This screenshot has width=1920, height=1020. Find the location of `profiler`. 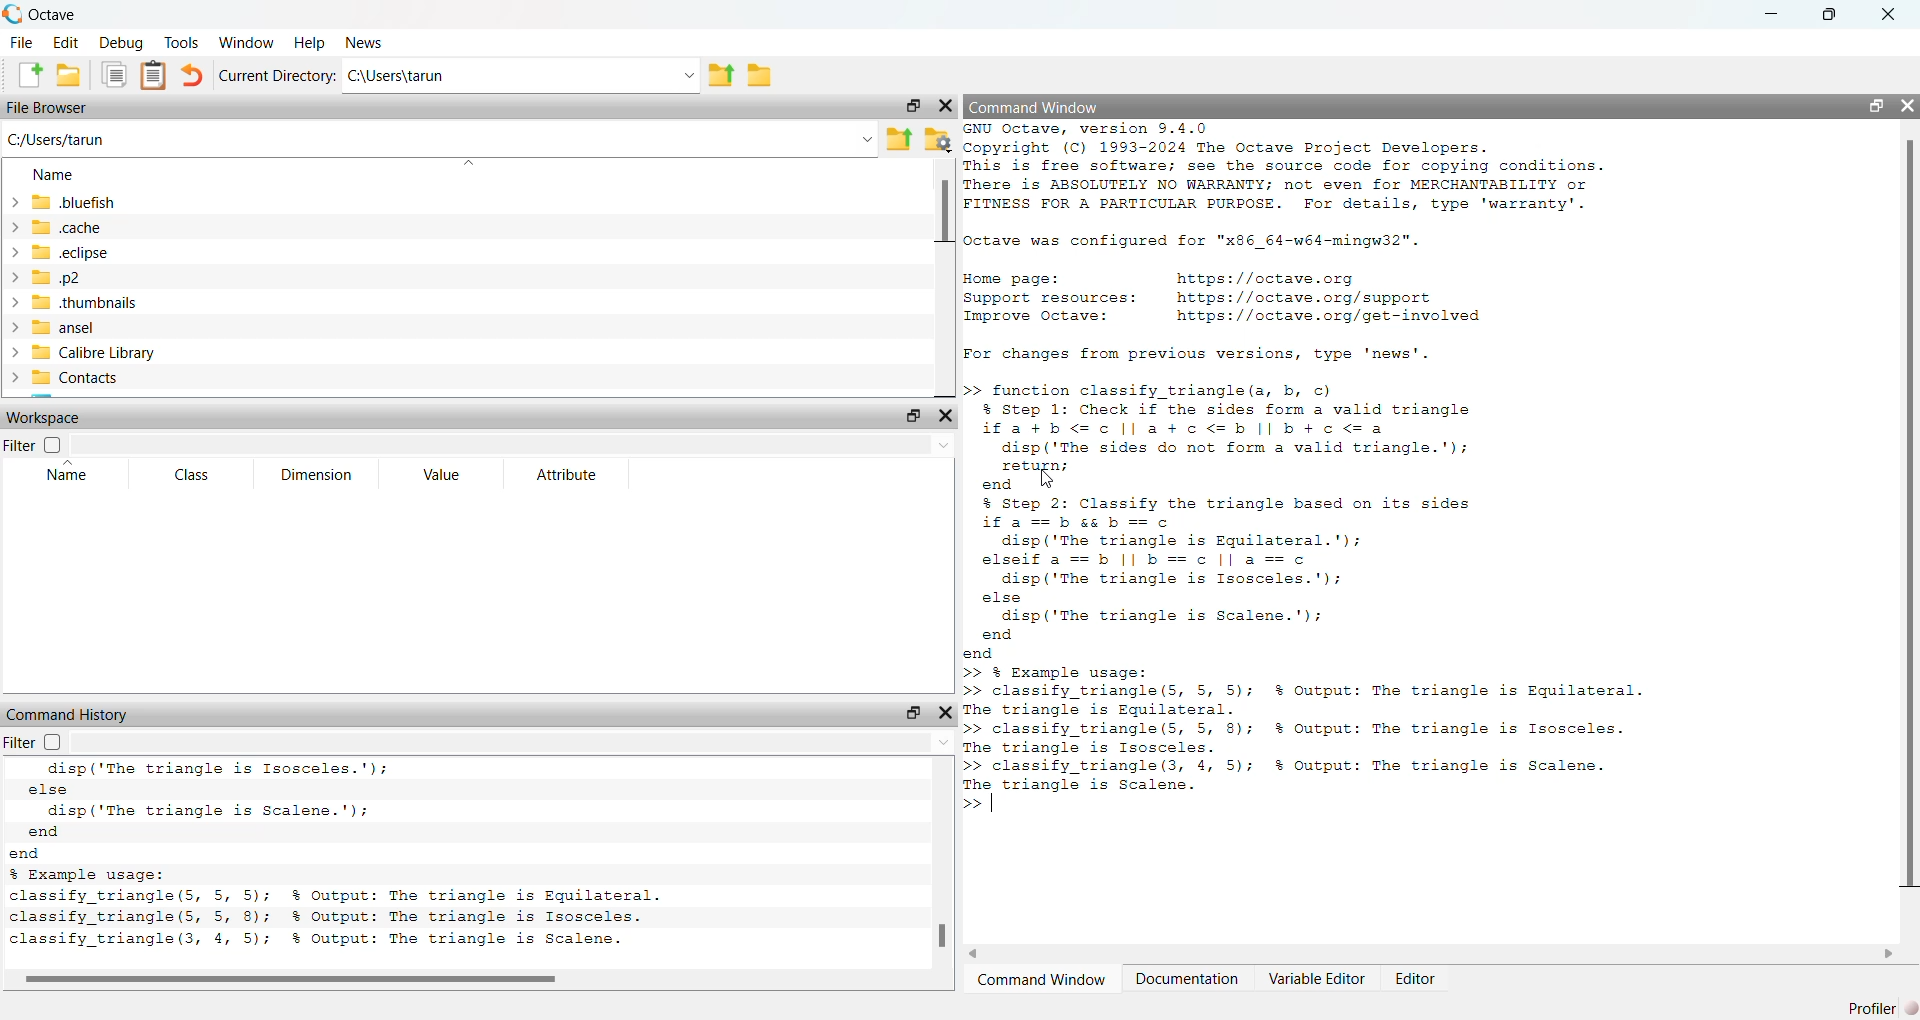

profiler is located at coordinates (1876, 1006).